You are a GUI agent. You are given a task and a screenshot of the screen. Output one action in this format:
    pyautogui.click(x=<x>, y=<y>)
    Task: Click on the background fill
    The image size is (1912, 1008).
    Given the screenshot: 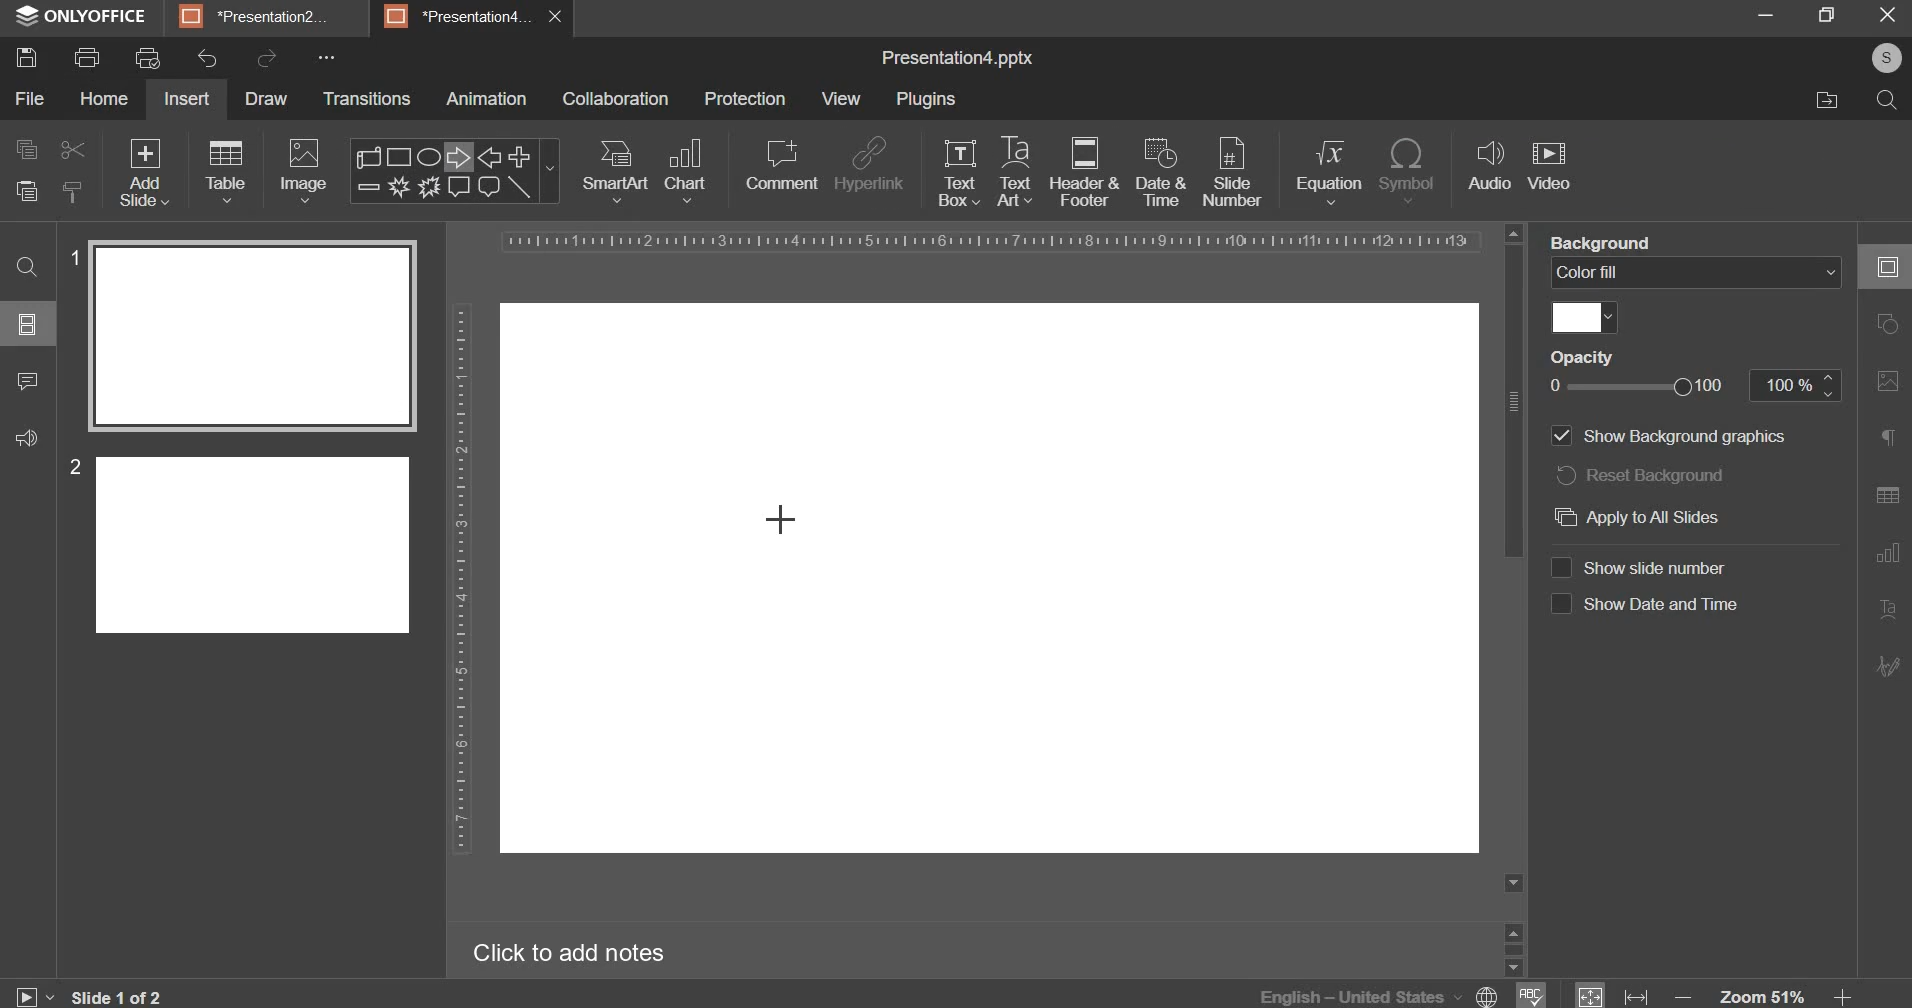 What is the action you would take?
    pyautogui.click(x=1698, y=271)
    